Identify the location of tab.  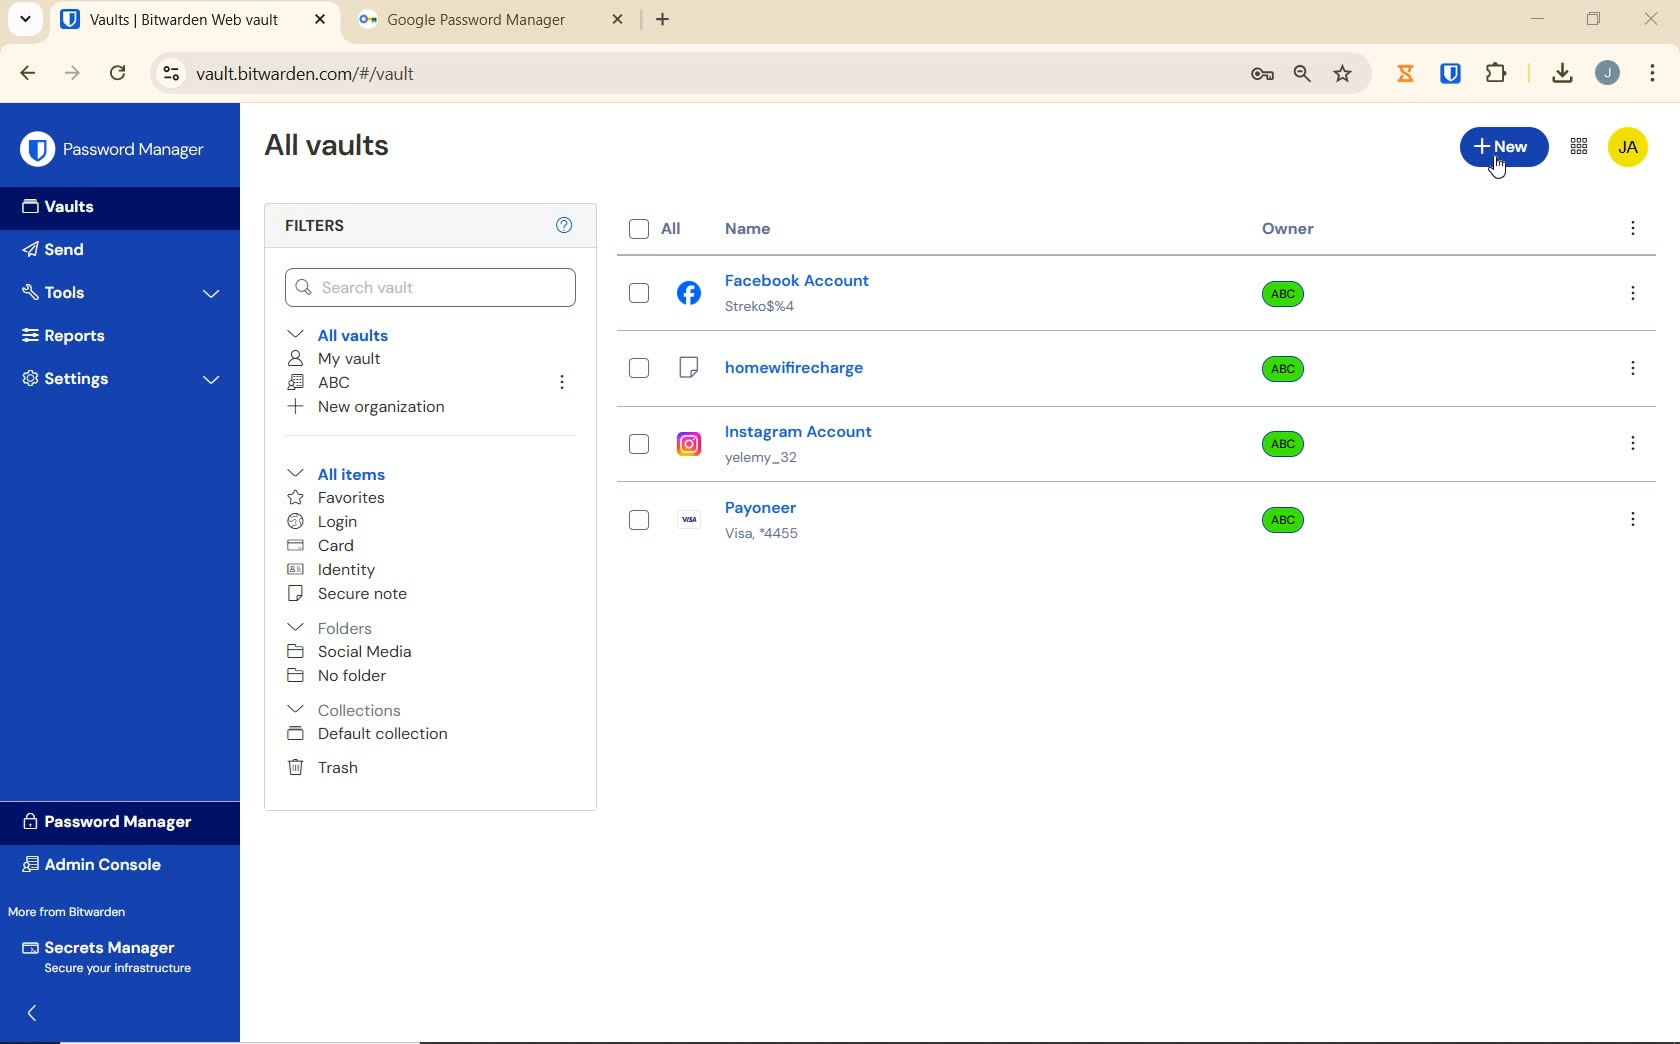
(491, 24).